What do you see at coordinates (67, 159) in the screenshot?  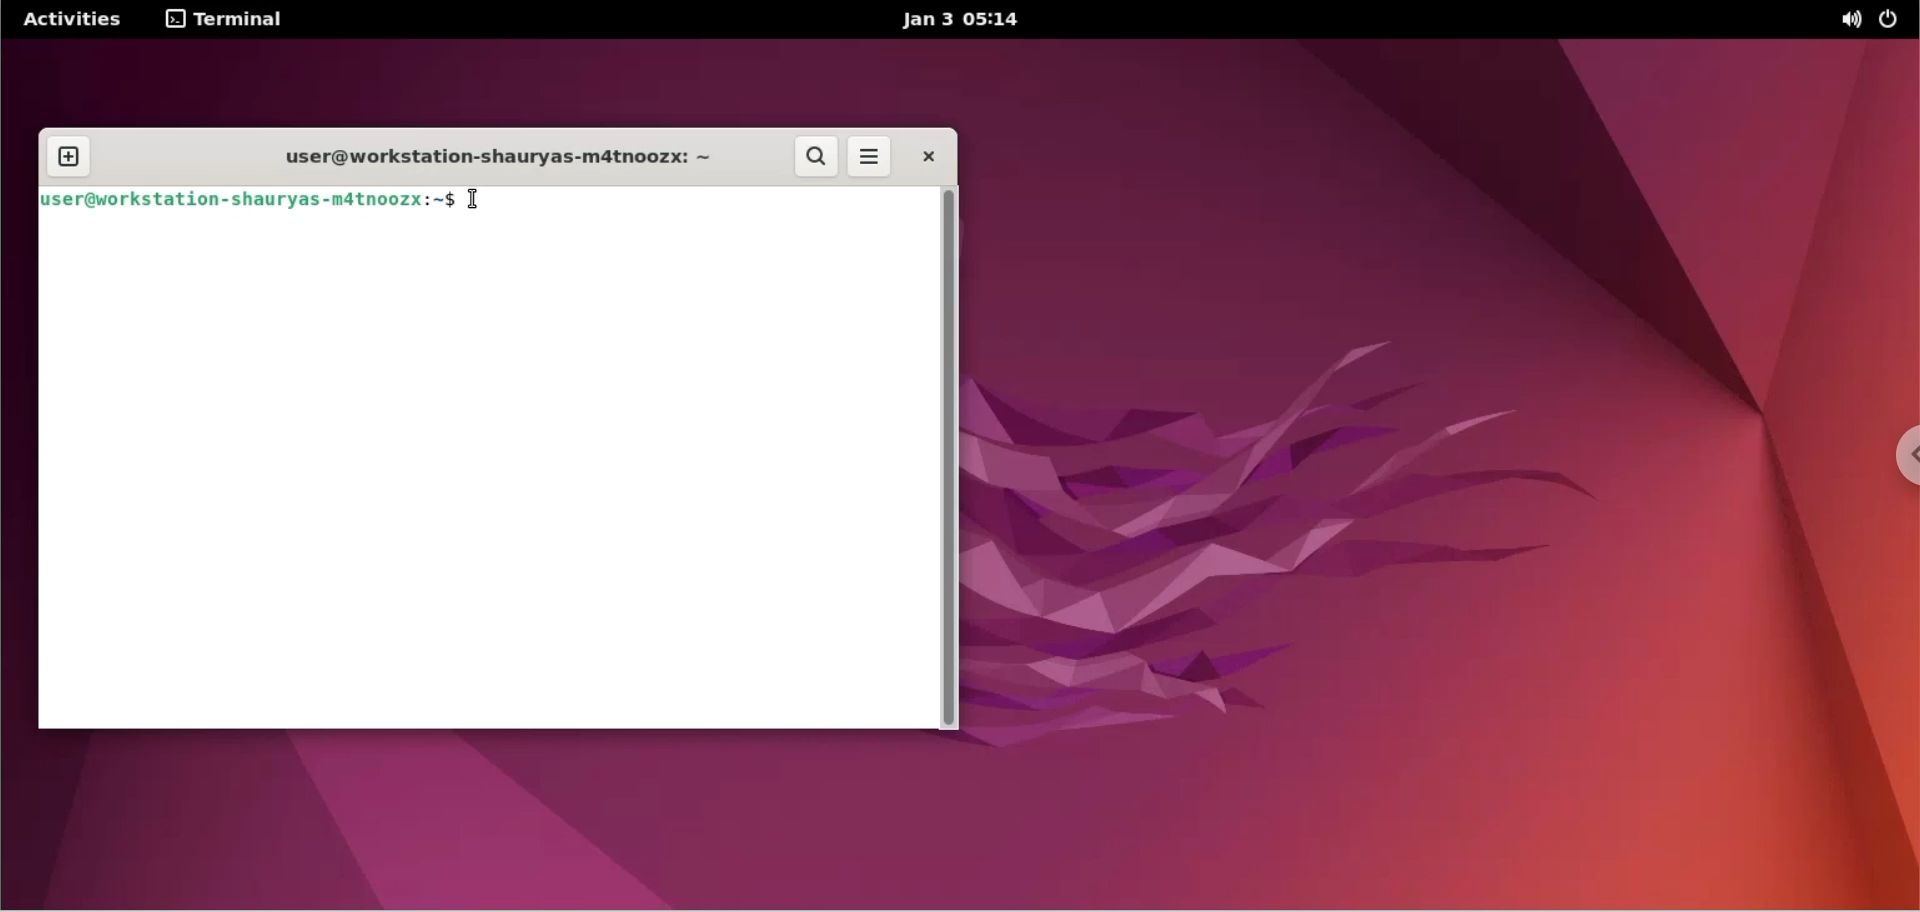 I see `new tab` at bounding box center [67, 159].